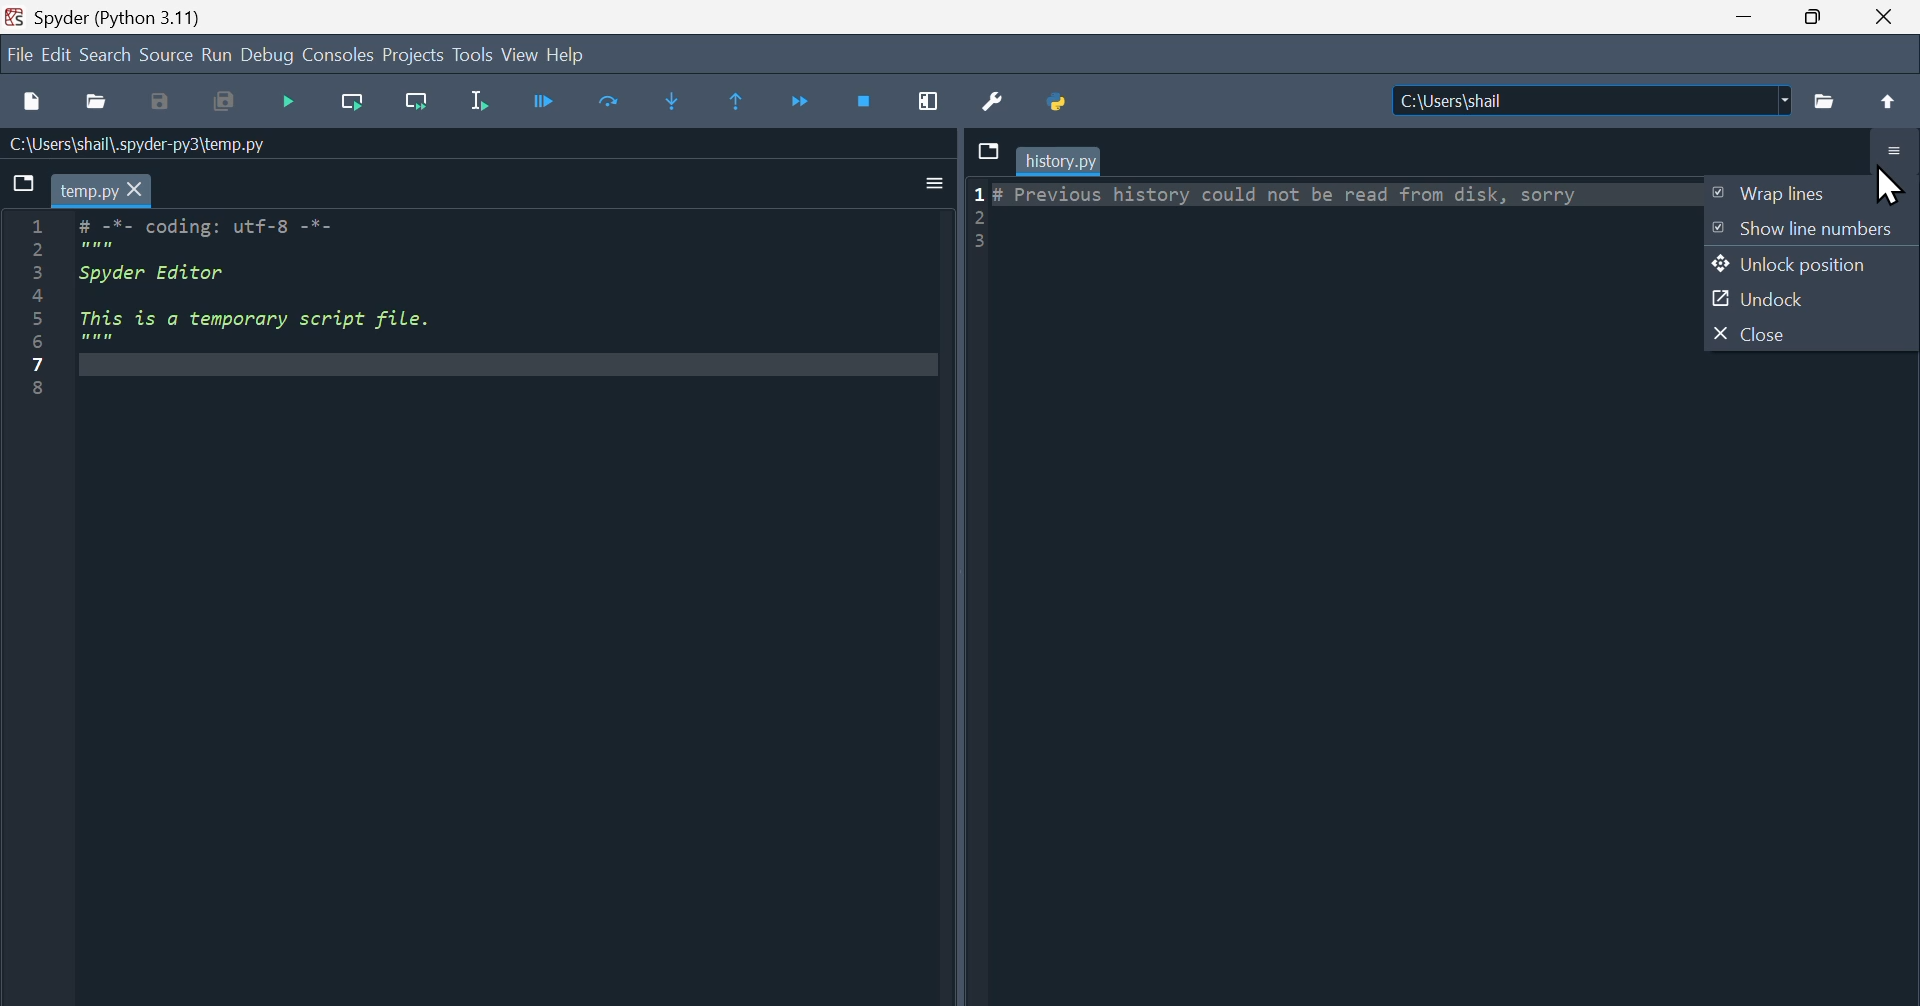 This screenshot has height=1006, width=1920. Describe the element at coordinates (1886, 17) in the screenshot. I see `Close` at that location.